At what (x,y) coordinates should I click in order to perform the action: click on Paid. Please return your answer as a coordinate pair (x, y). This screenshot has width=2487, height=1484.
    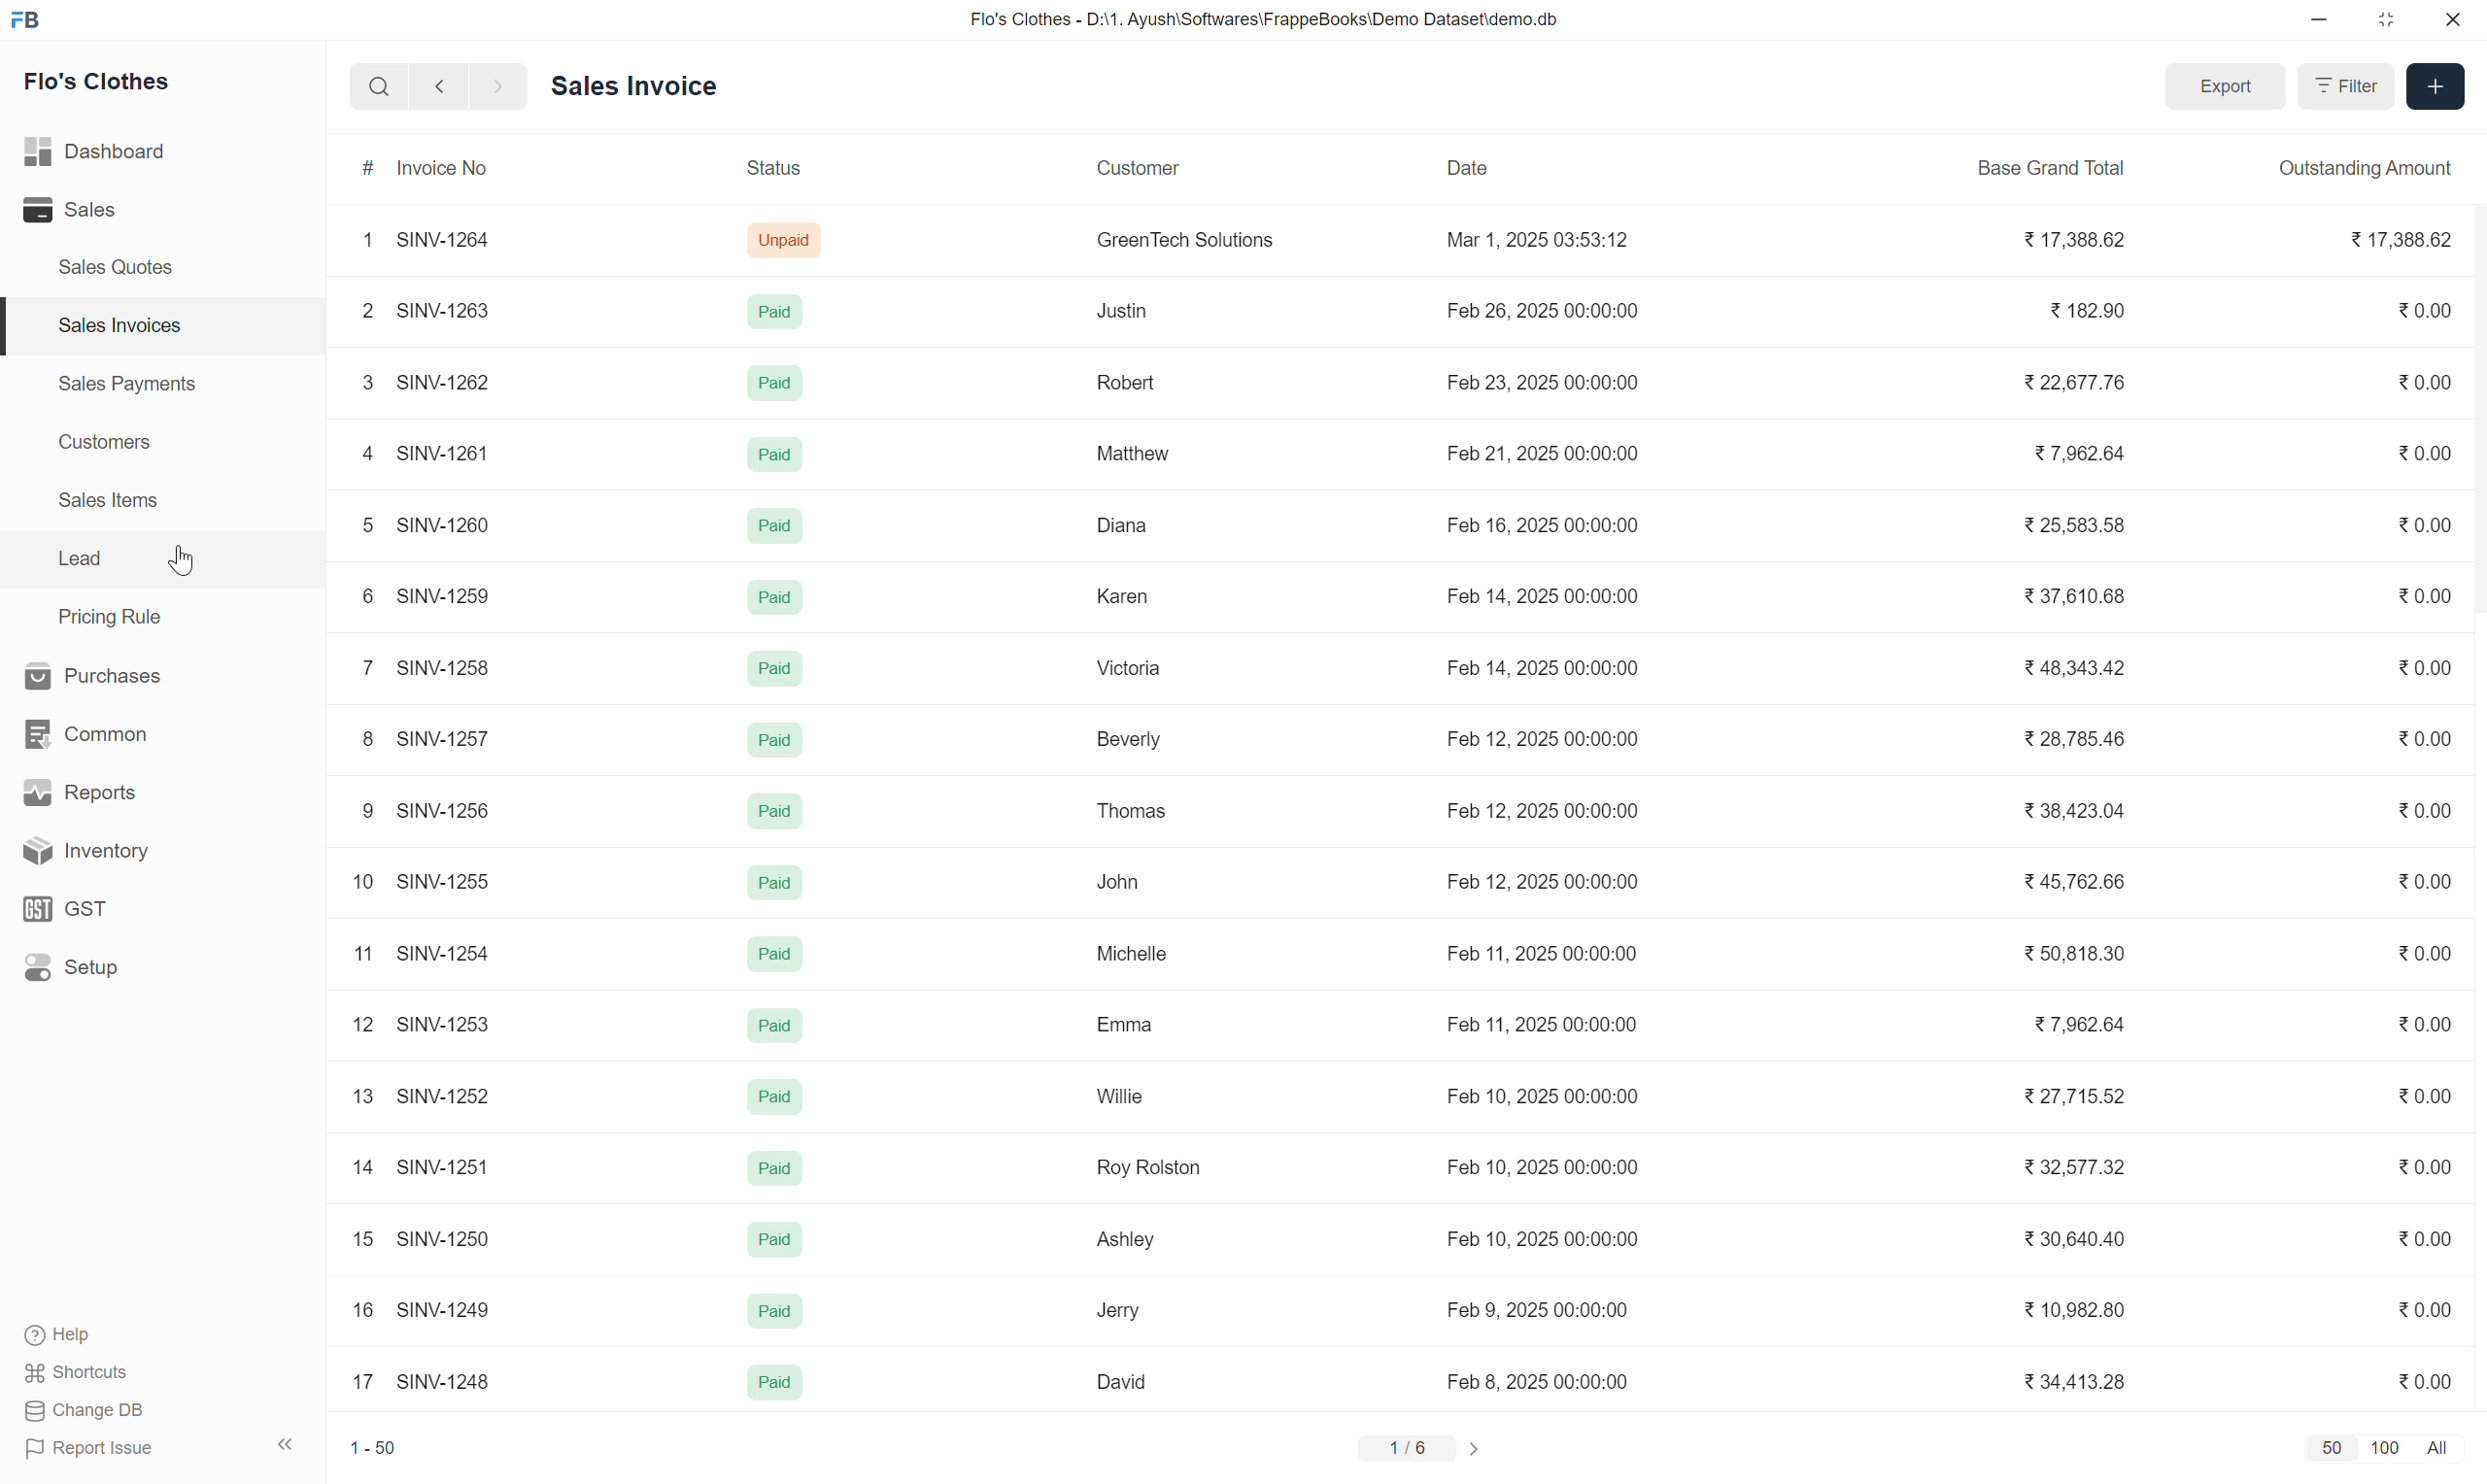
    Looking at the image, I should click on (774, 386).